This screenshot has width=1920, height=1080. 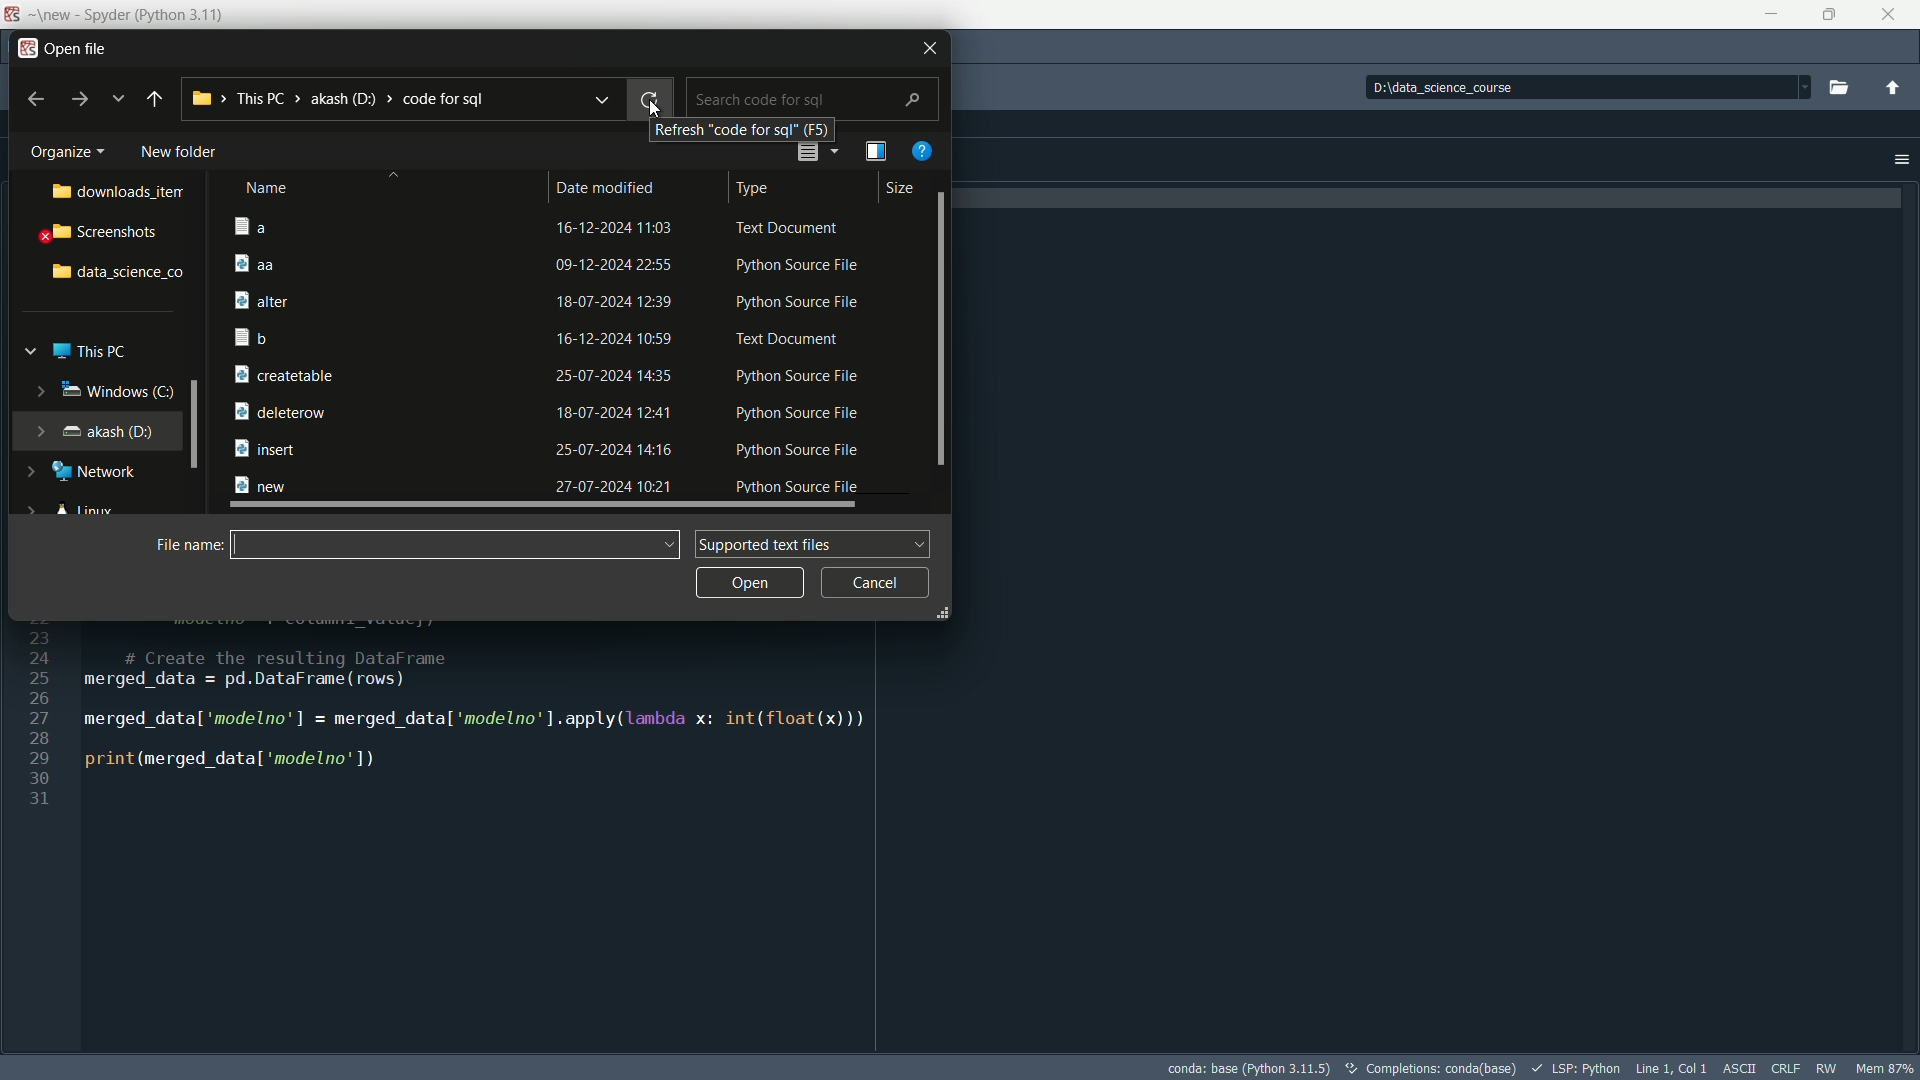 I want to click on directory, so click(x=1583, y=86).